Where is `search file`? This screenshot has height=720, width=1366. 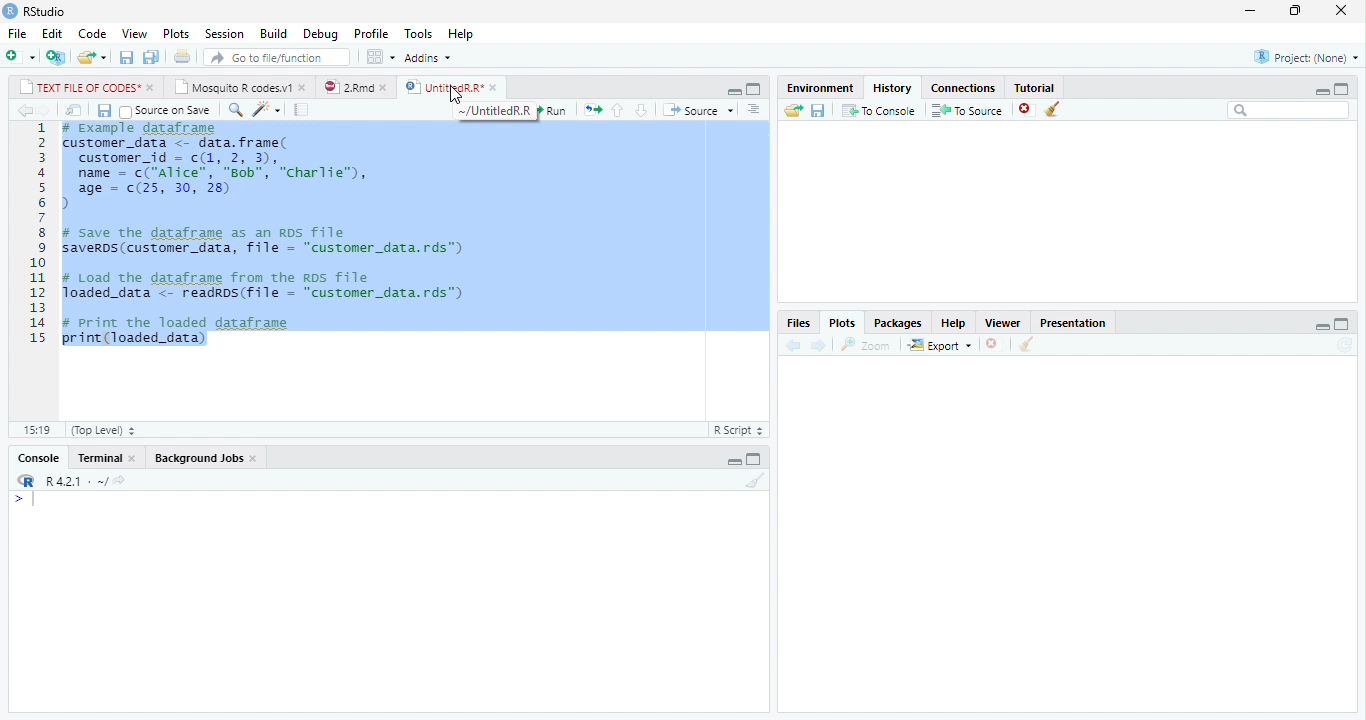
search file is located at coordinates (278, 57).